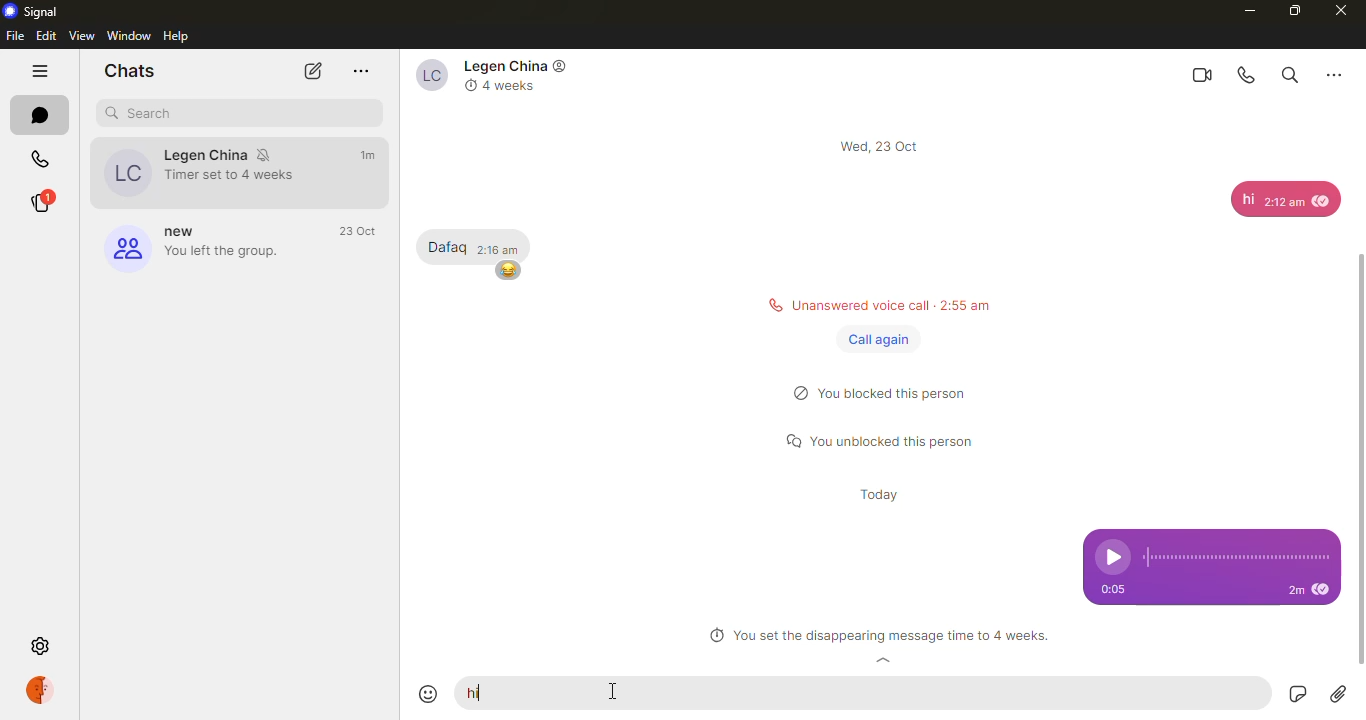 This screenshot has width=1366, height=720. What do you see at coordinates (1200, 74) in the screenshot?
I see `video call` at bounding box center [1200, 74].